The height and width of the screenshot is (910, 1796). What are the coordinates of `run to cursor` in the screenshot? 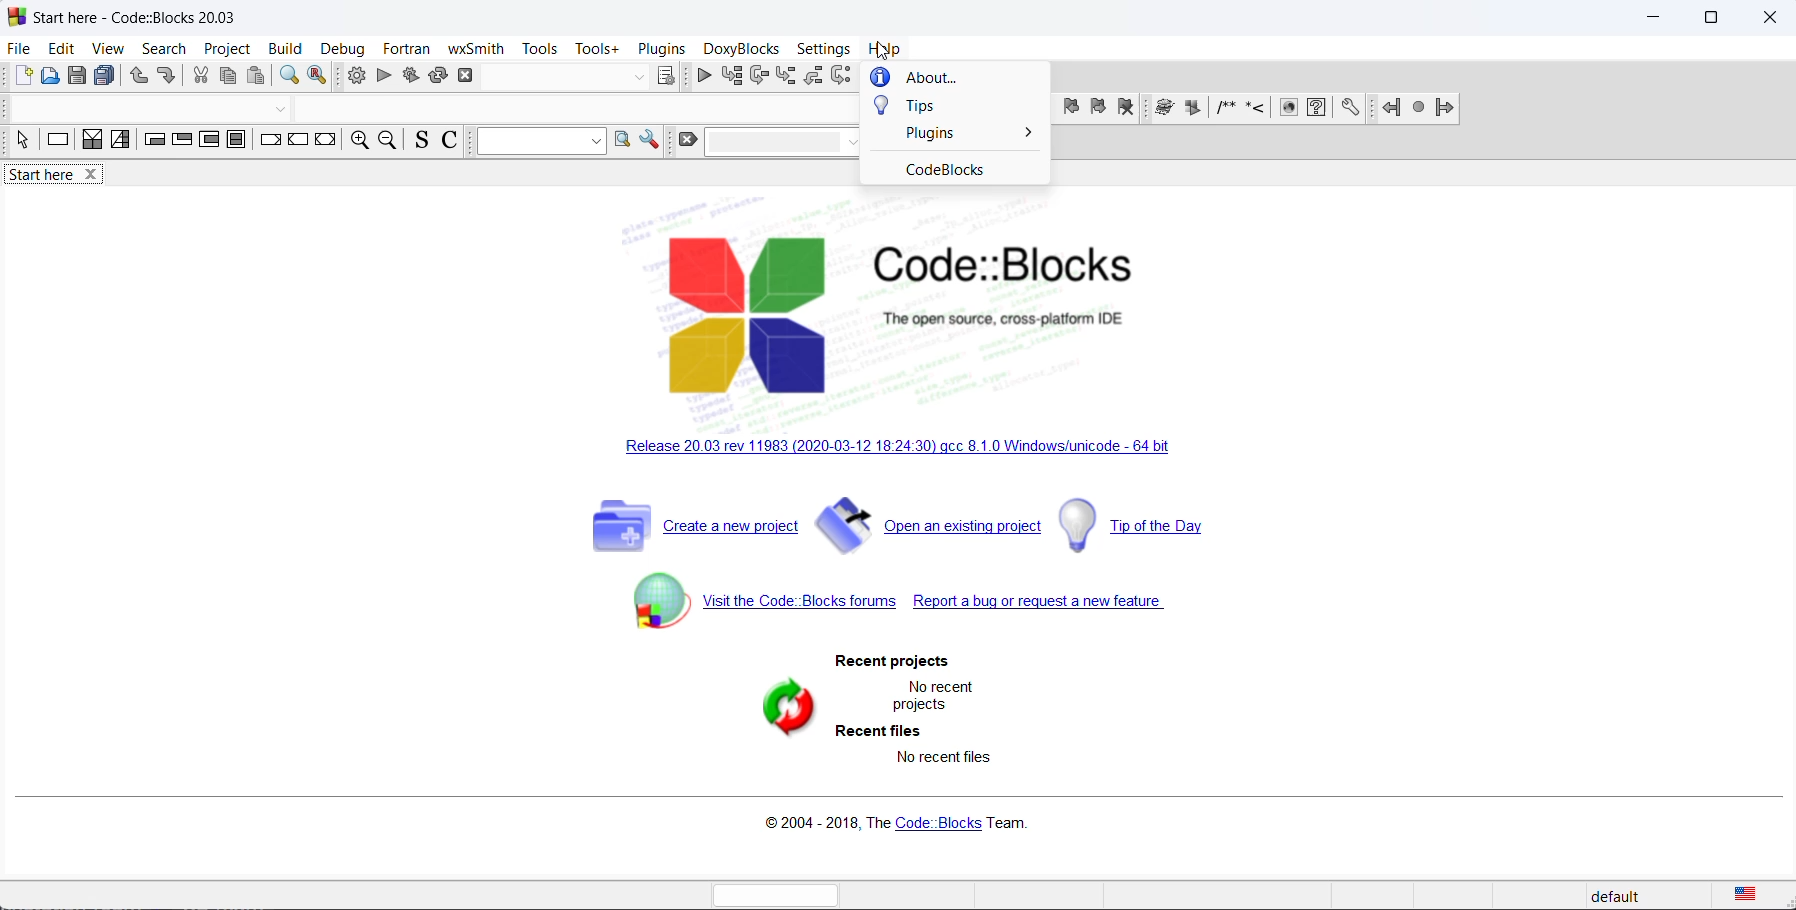 It's located at (731, 78).